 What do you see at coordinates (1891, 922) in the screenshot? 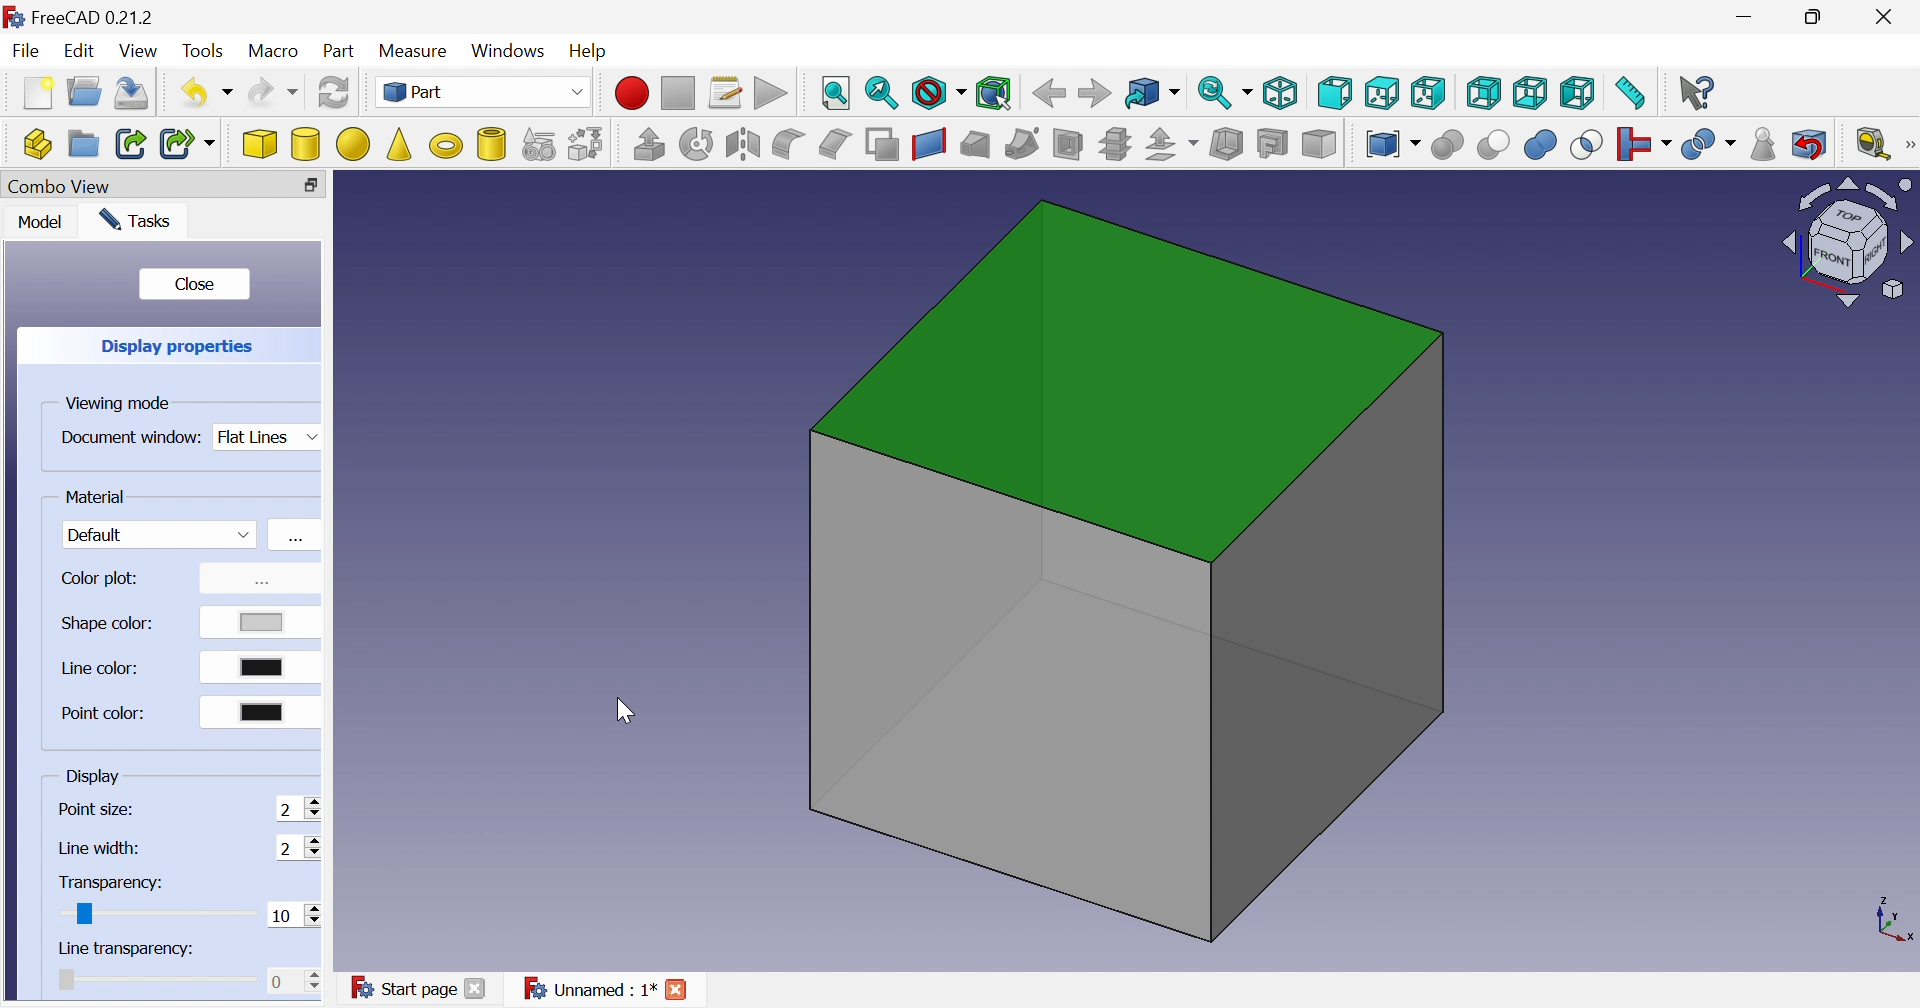
I see `Shape` at bounding box center [1891, 922].